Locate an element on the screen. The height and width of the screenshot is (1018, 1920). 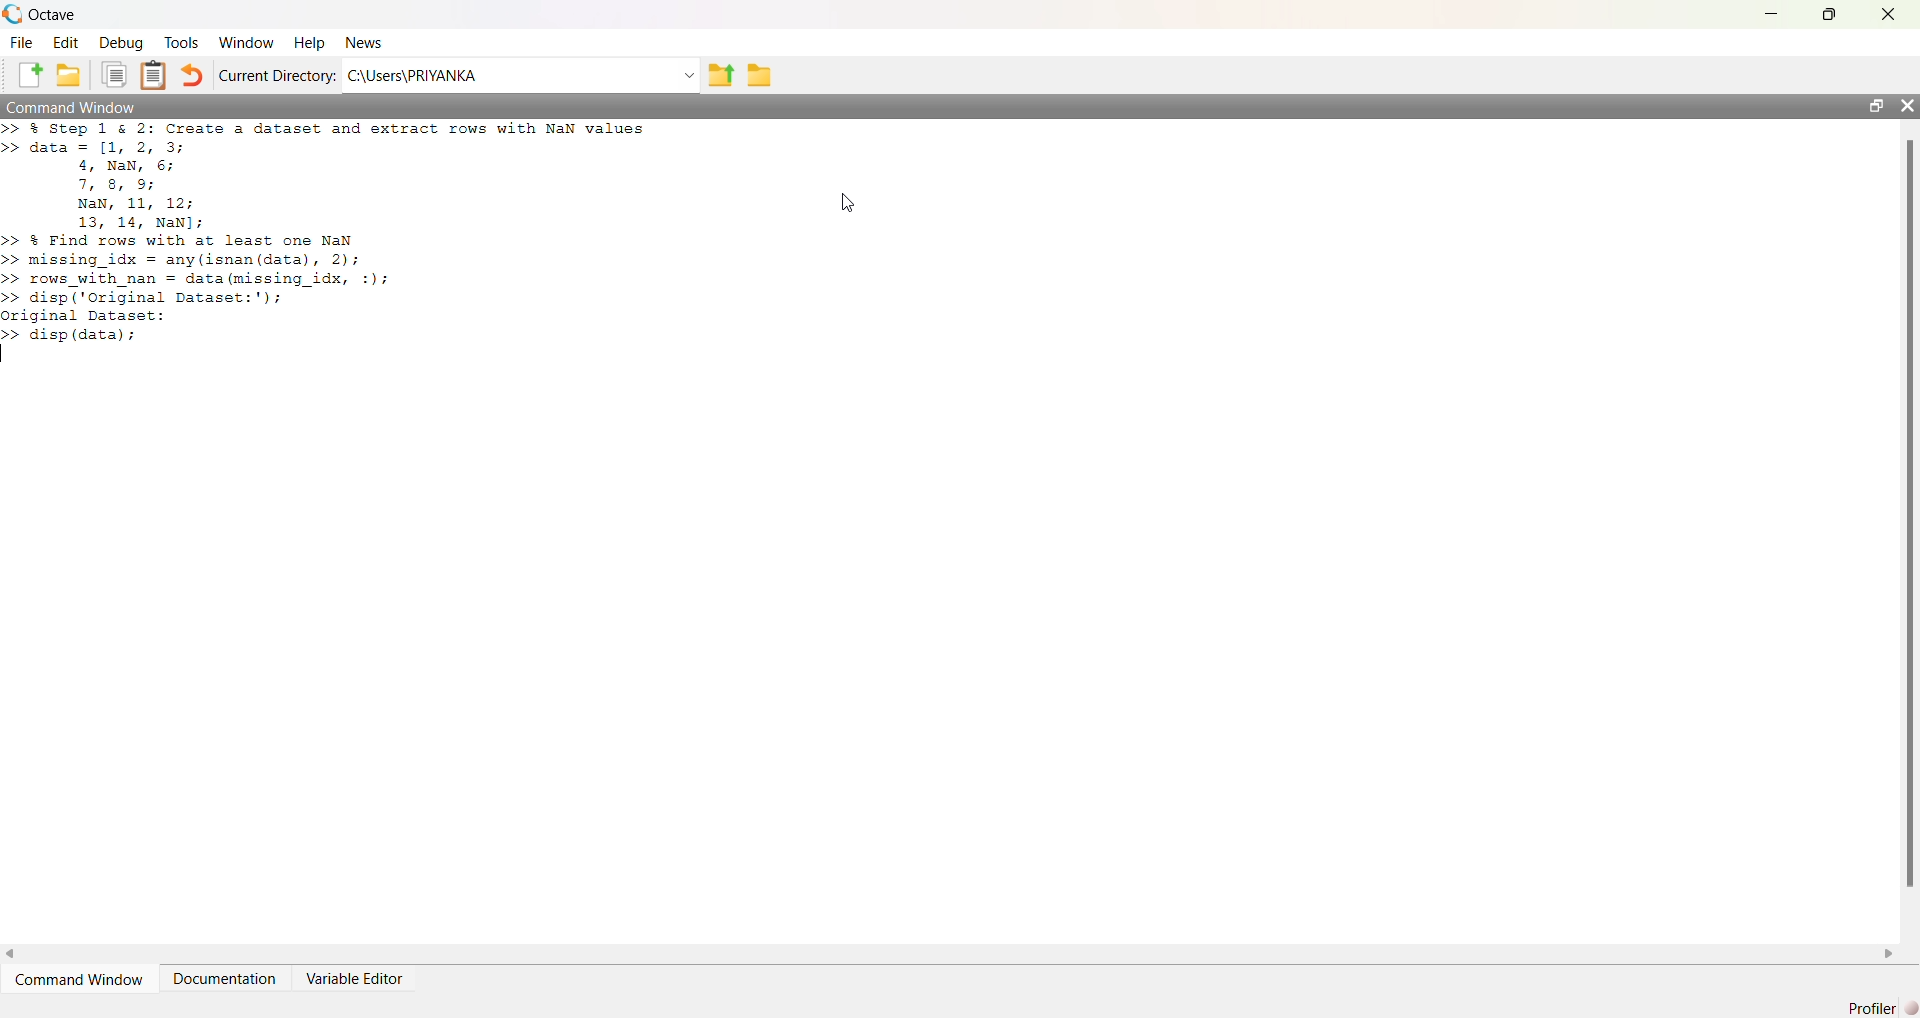
Help is located at coordinates (309, 44).